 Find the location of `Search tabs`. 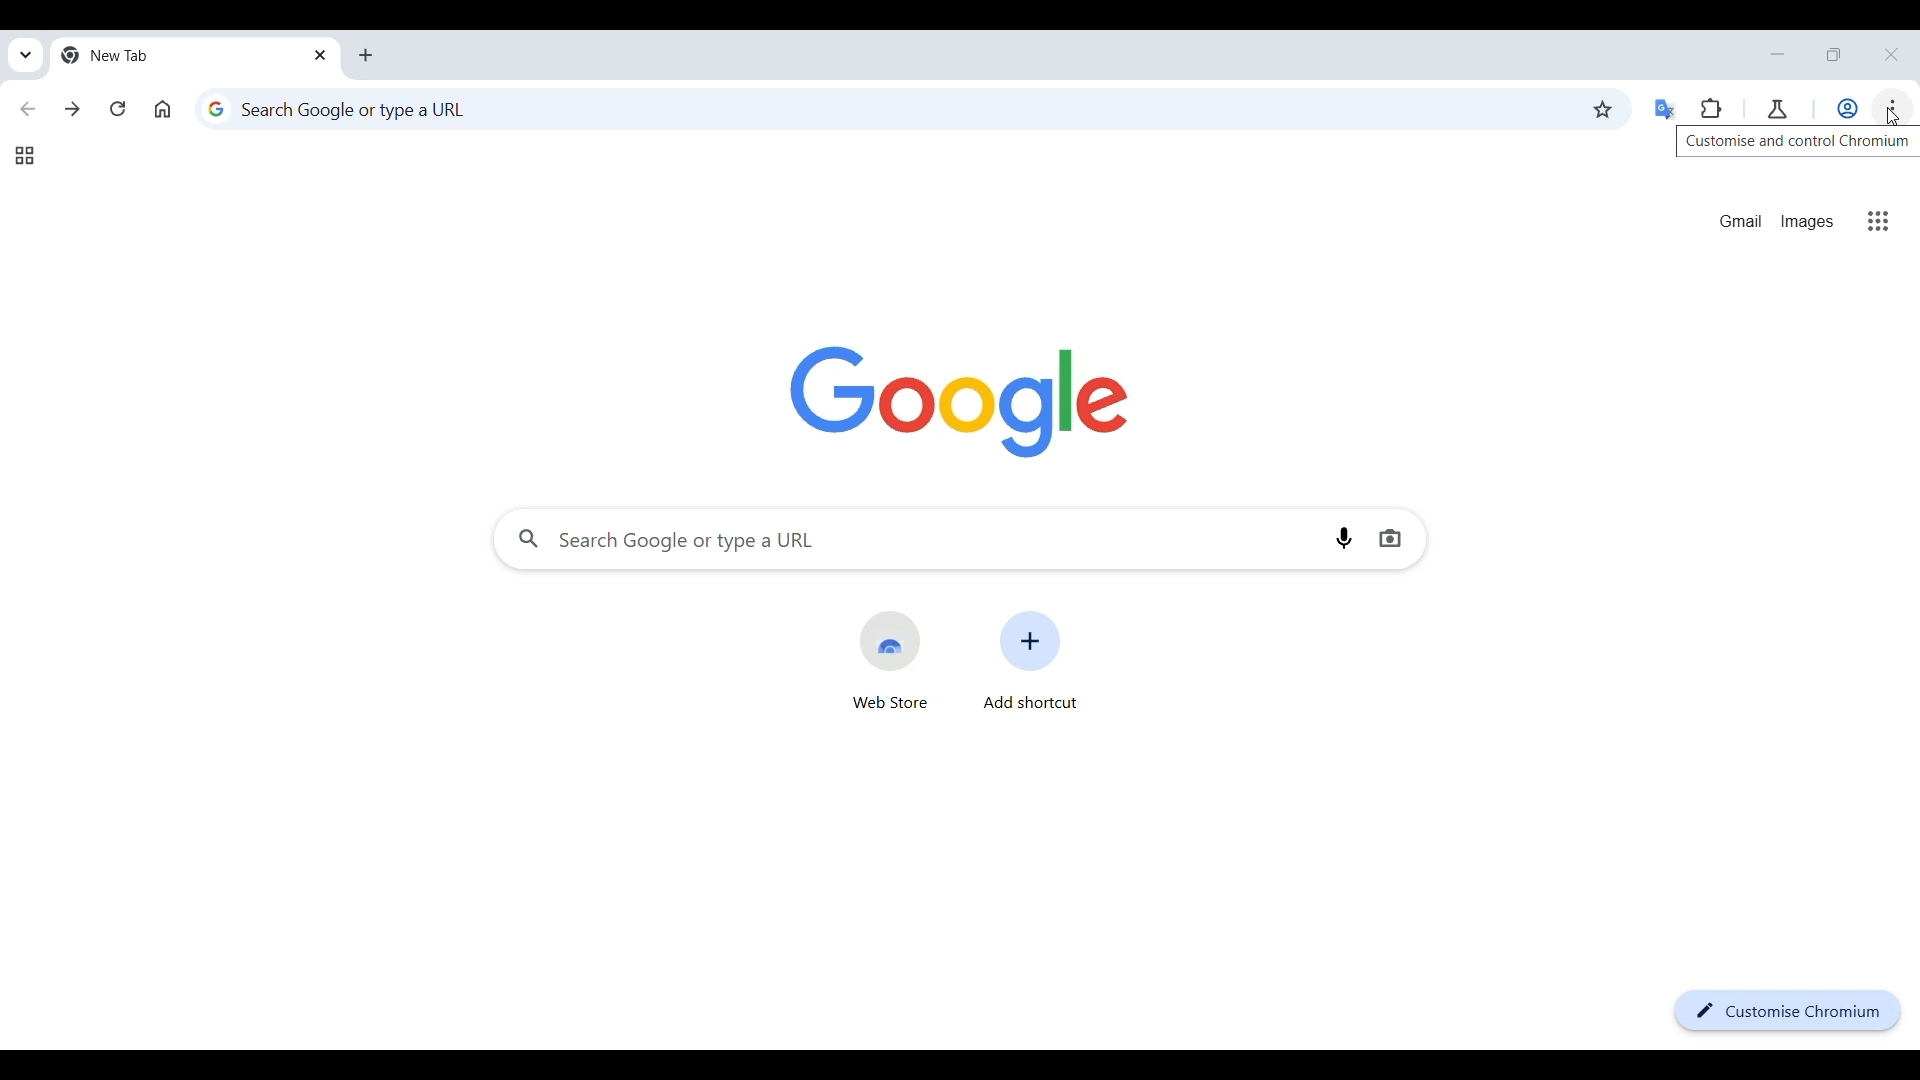

Search tabs is located at coordinates (27, 56).